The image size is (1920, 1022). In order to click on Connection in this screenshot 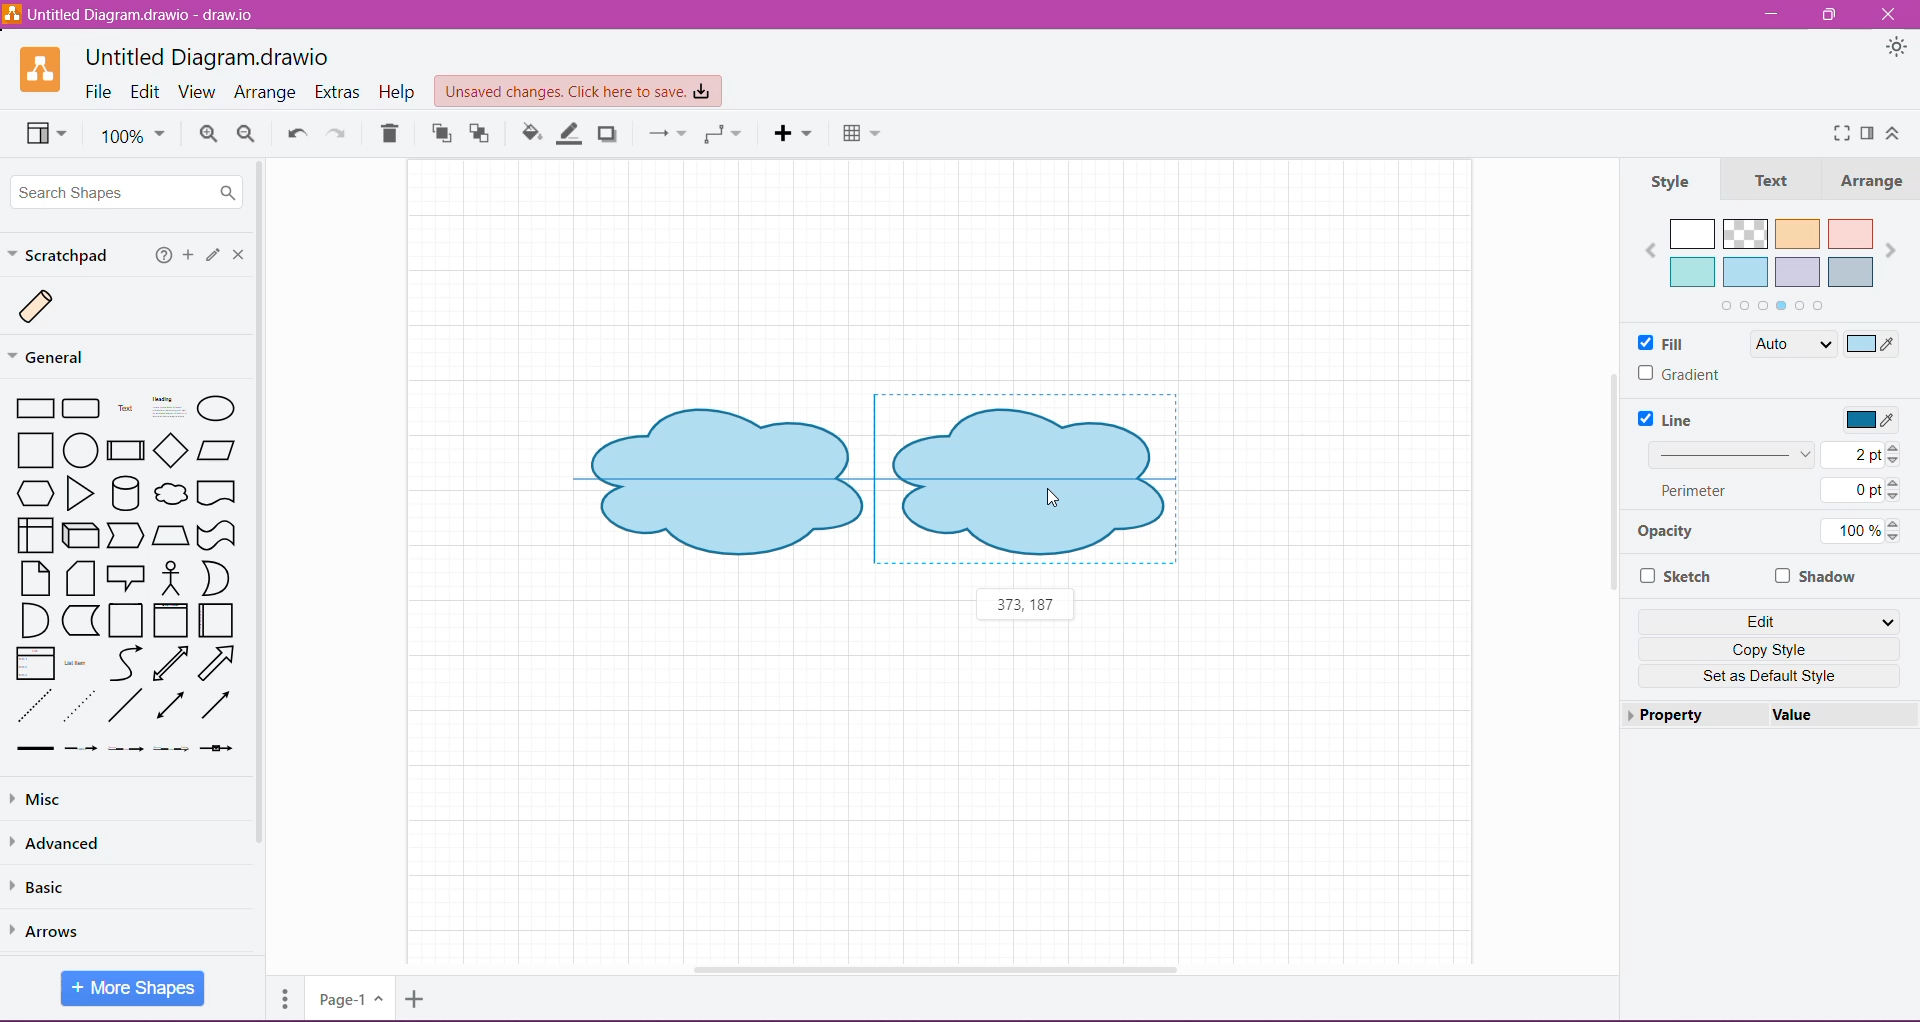, I will do `click(666, 134)`.